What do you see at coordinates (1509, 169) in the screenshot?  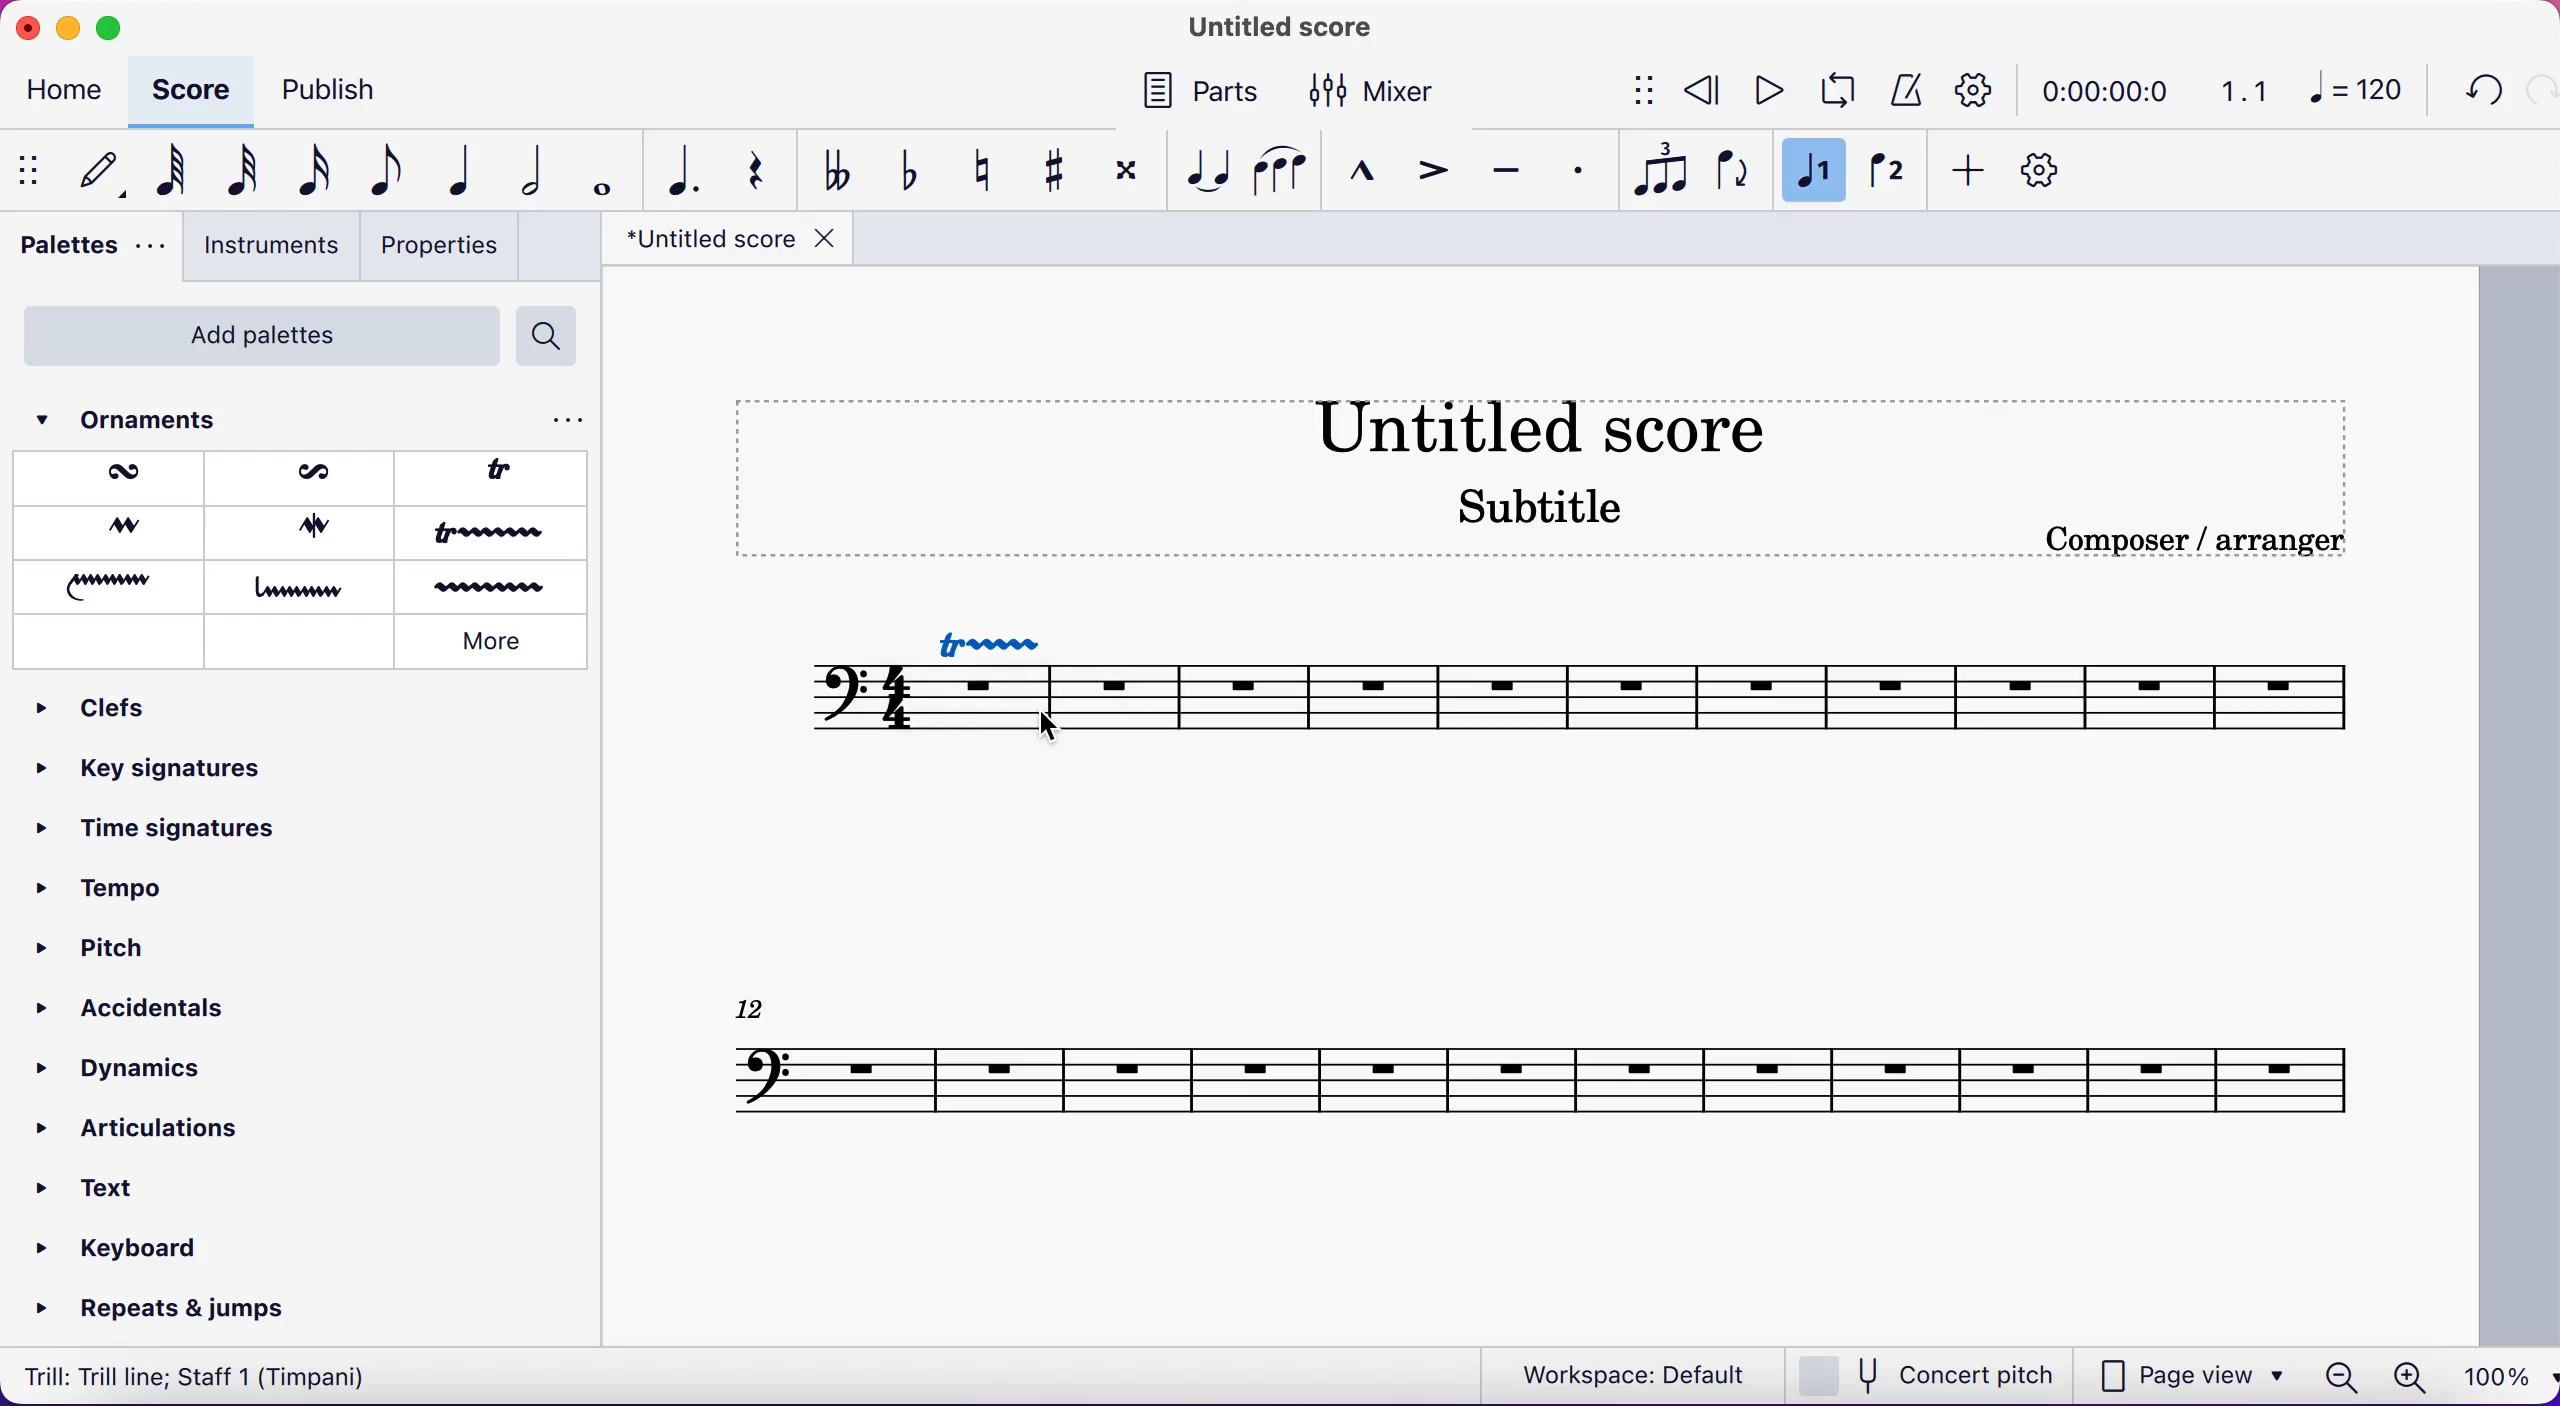 I see `tenuto` at bounding box center [1509, 169].